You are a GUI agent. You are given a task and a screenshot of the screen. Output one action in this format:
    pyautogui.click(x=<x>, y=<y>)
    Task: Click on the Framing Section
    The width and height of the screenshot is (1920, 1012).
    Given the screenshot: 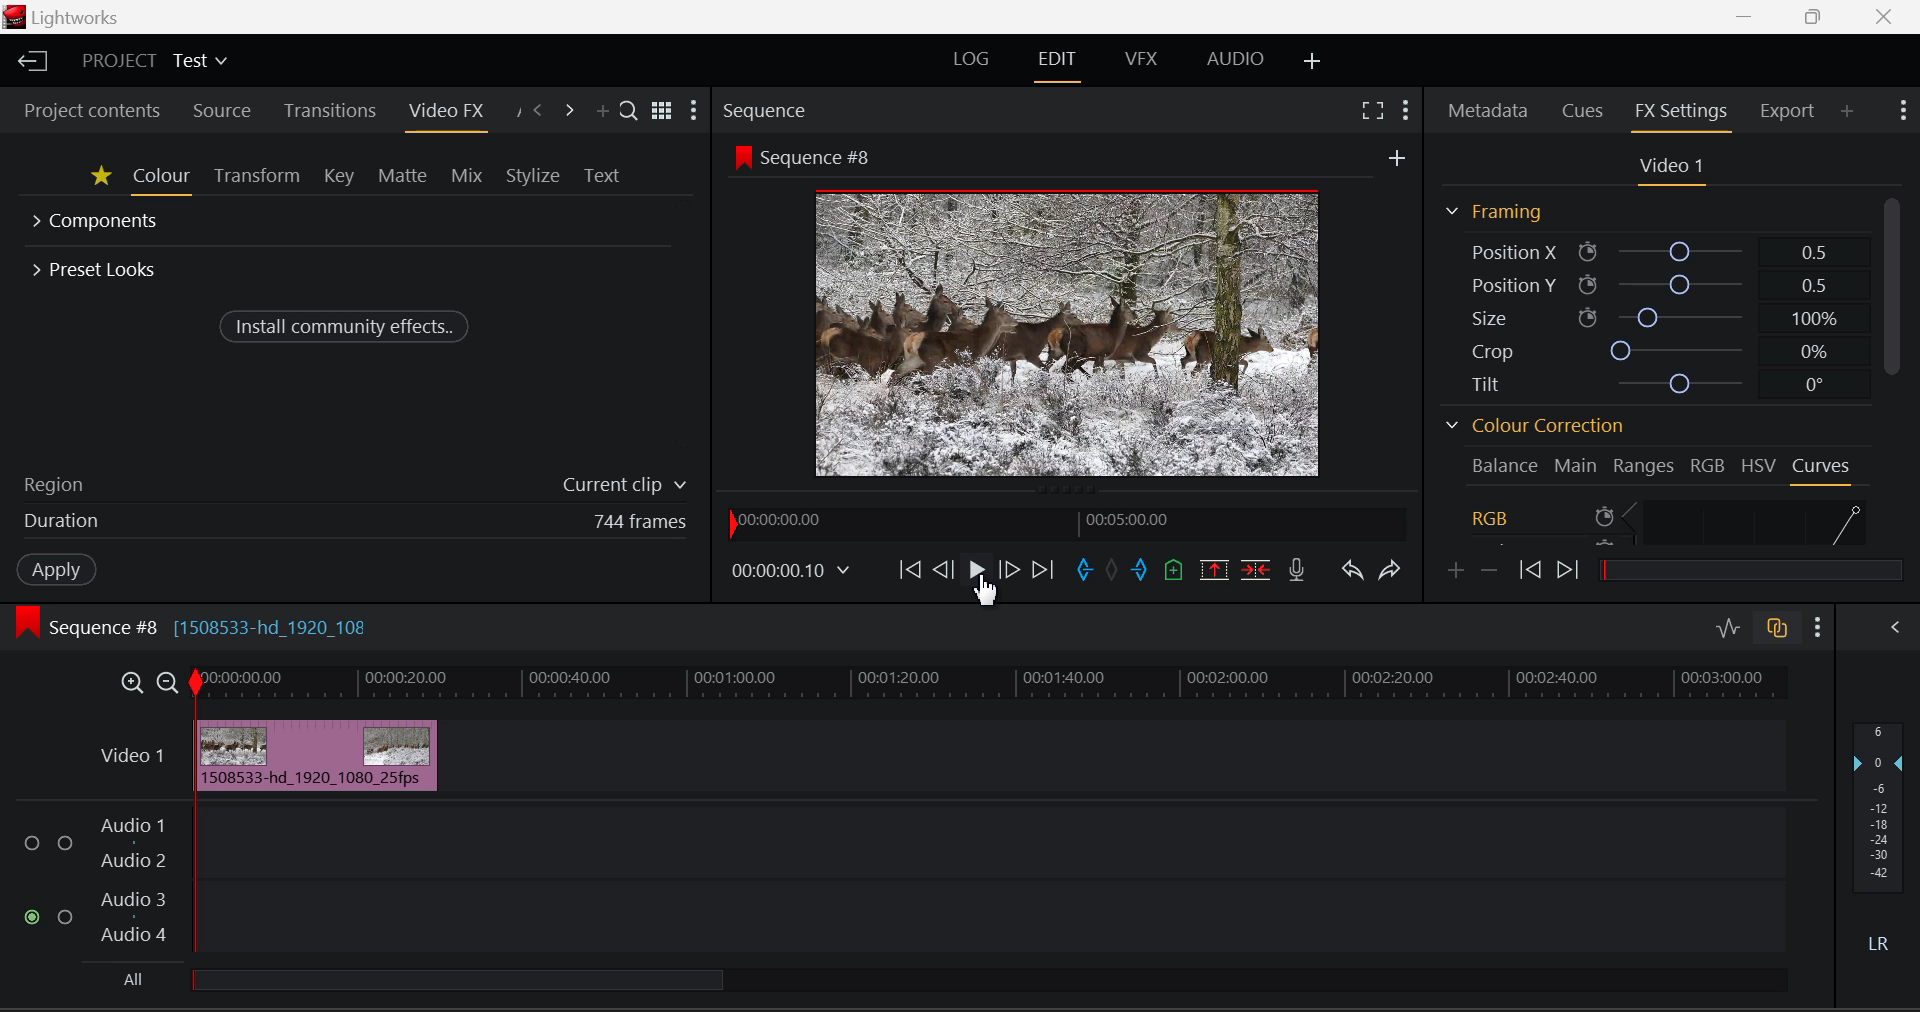 What is the action you would take?
    pyautogui.click(x=1493, y=211)
    